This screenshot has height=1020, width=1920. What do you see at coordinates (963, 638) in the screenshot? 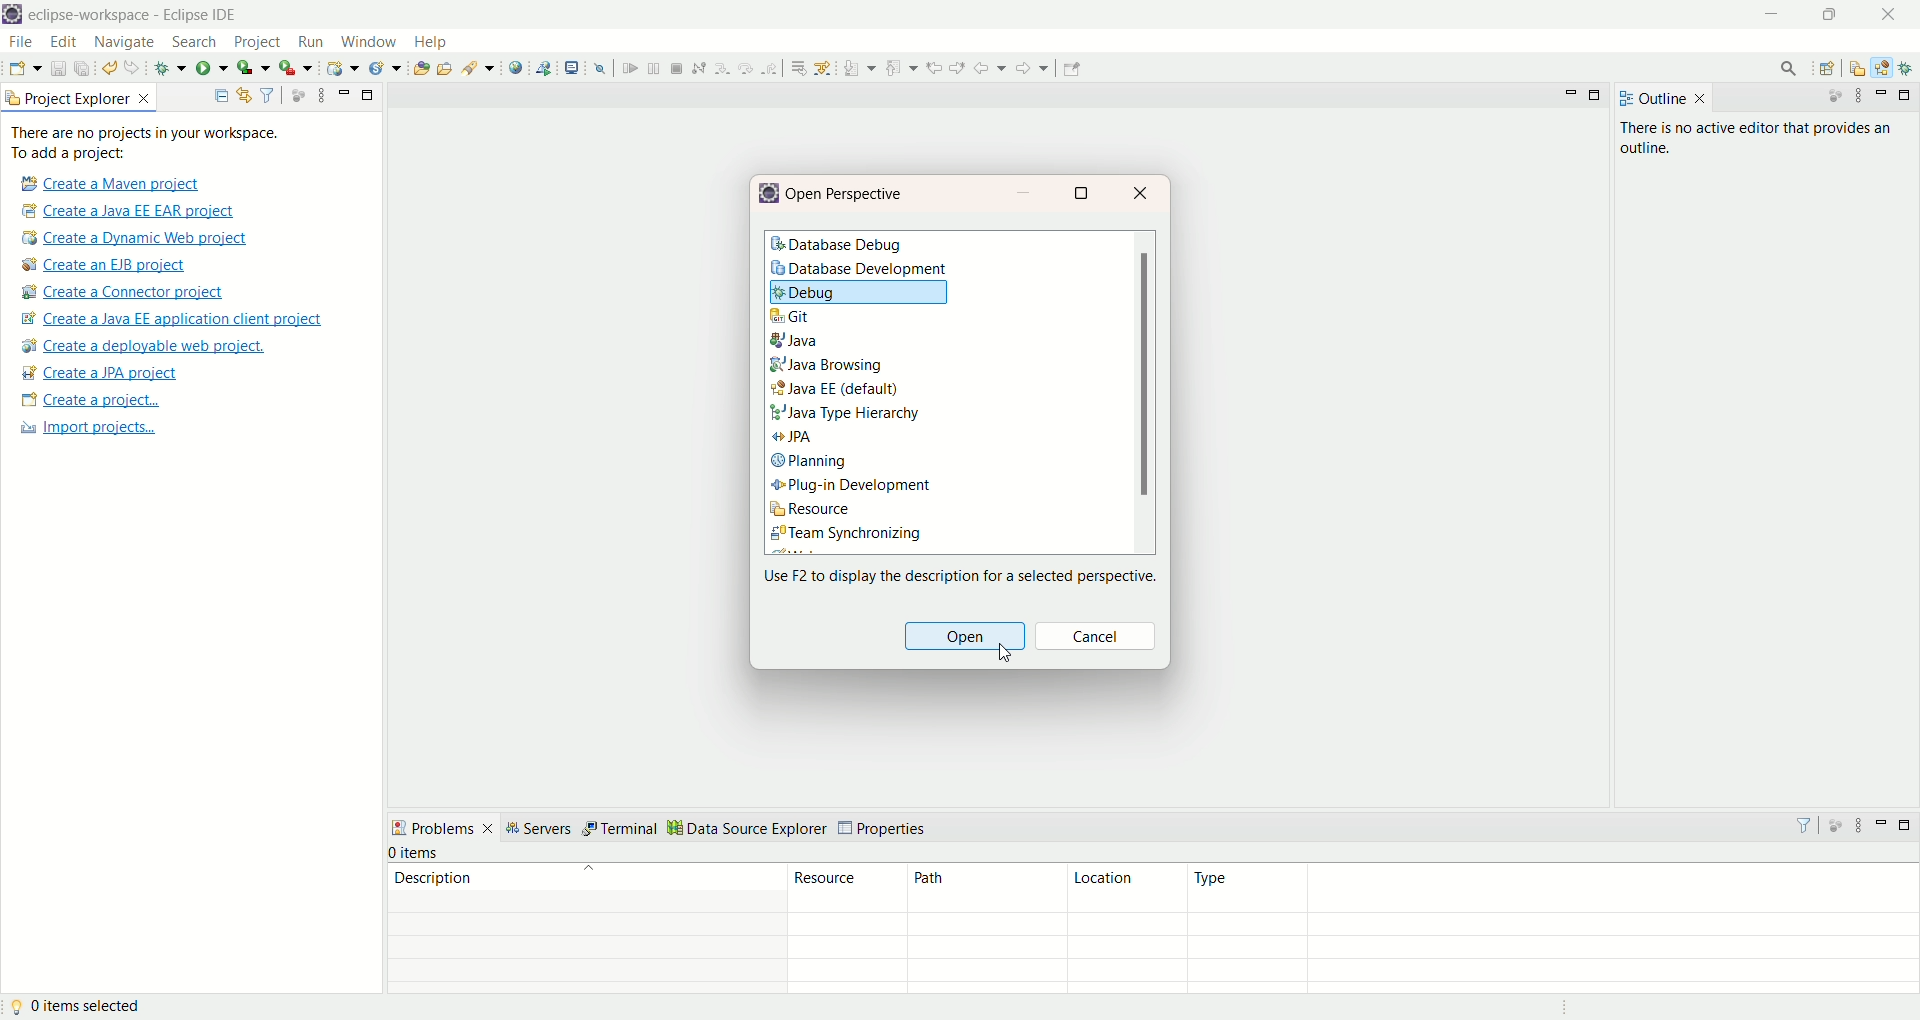
I see `open` at bounding box center [963, 638].